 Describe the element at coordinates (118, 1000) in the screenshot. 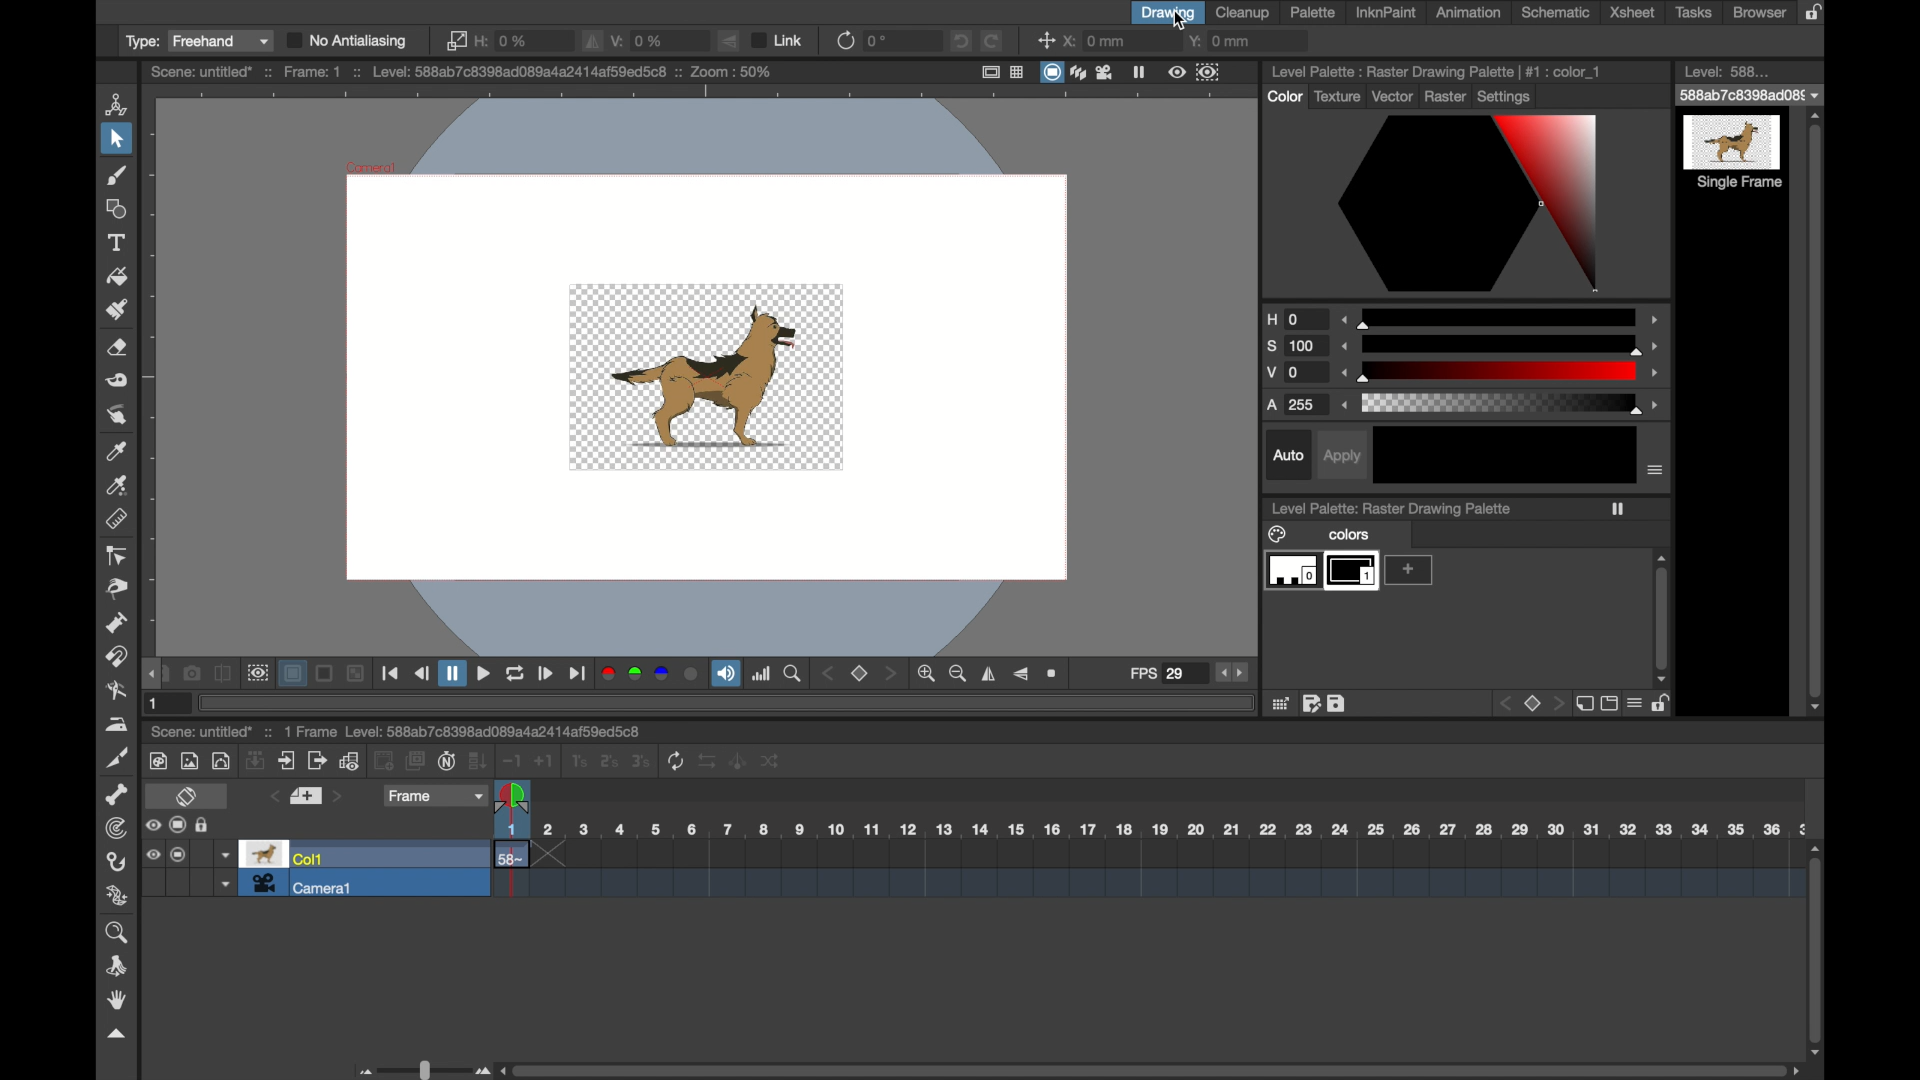

I see `hand tool` at that location.